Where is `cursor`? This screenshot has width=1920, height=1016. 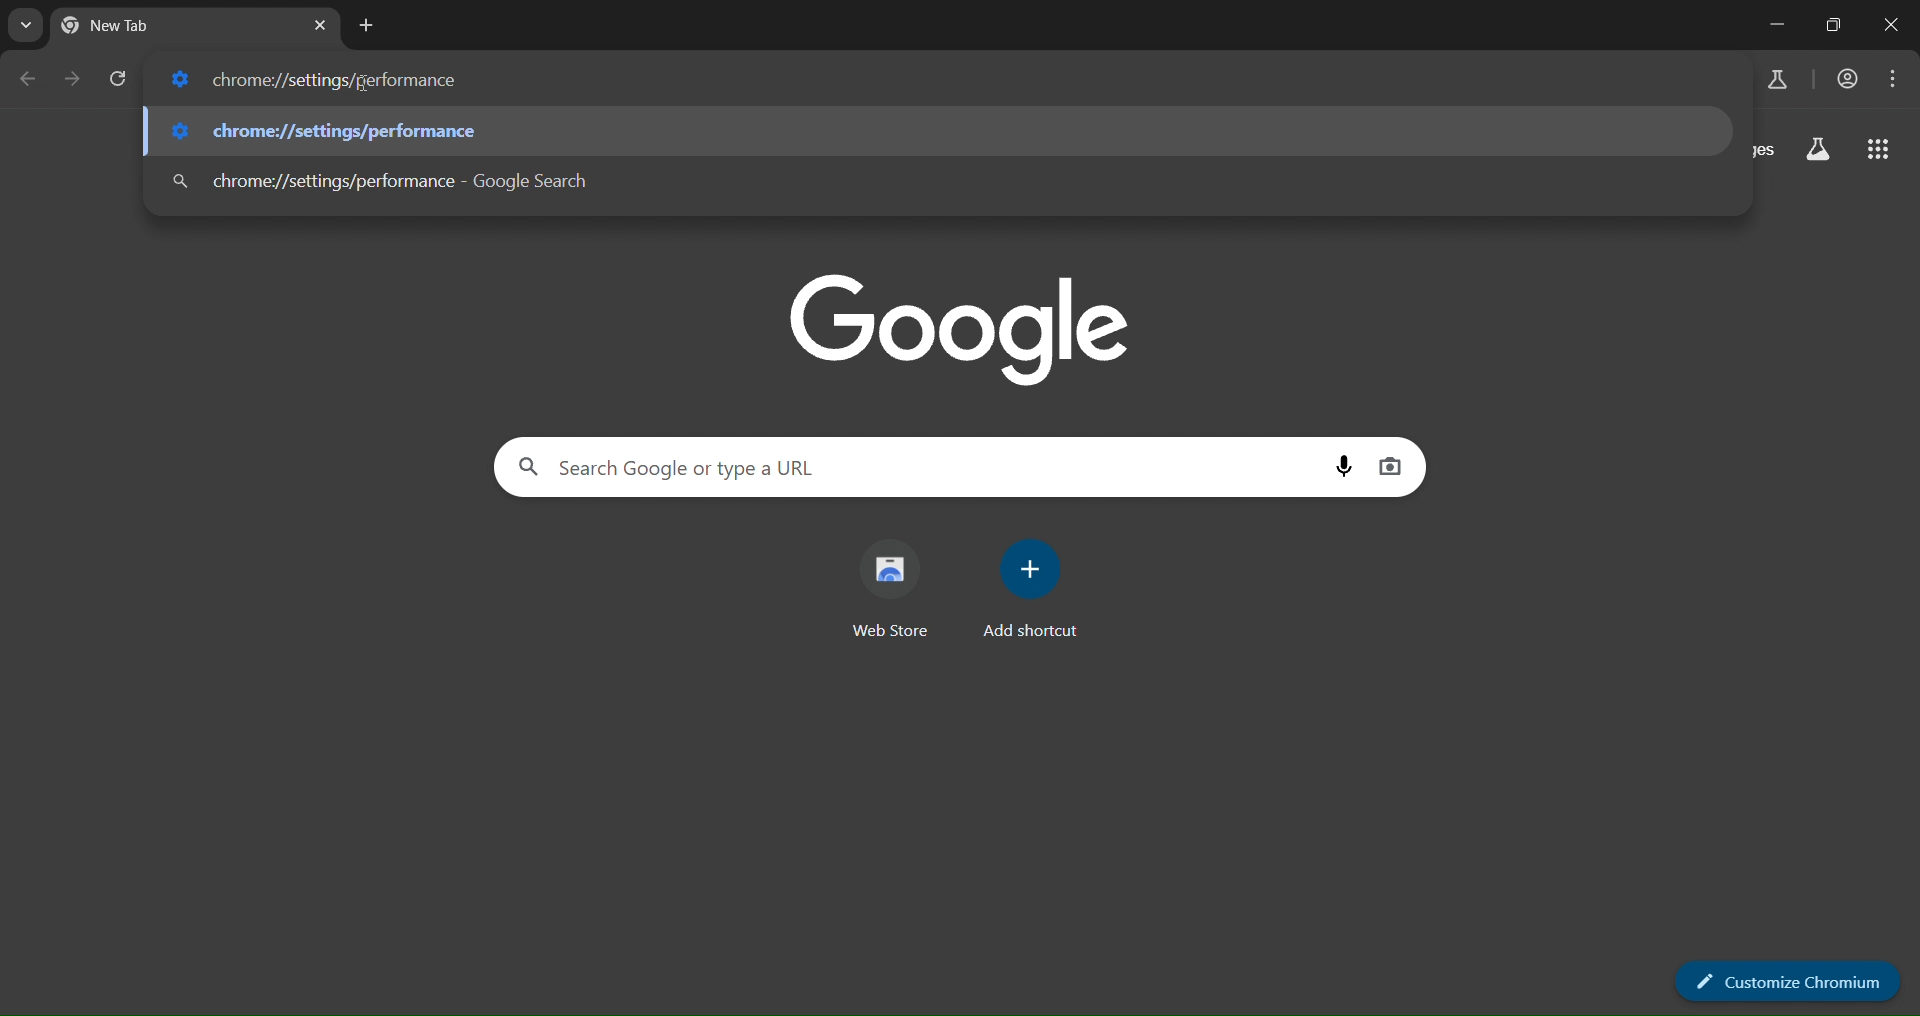
cursor is located at coordinates (360, 86).